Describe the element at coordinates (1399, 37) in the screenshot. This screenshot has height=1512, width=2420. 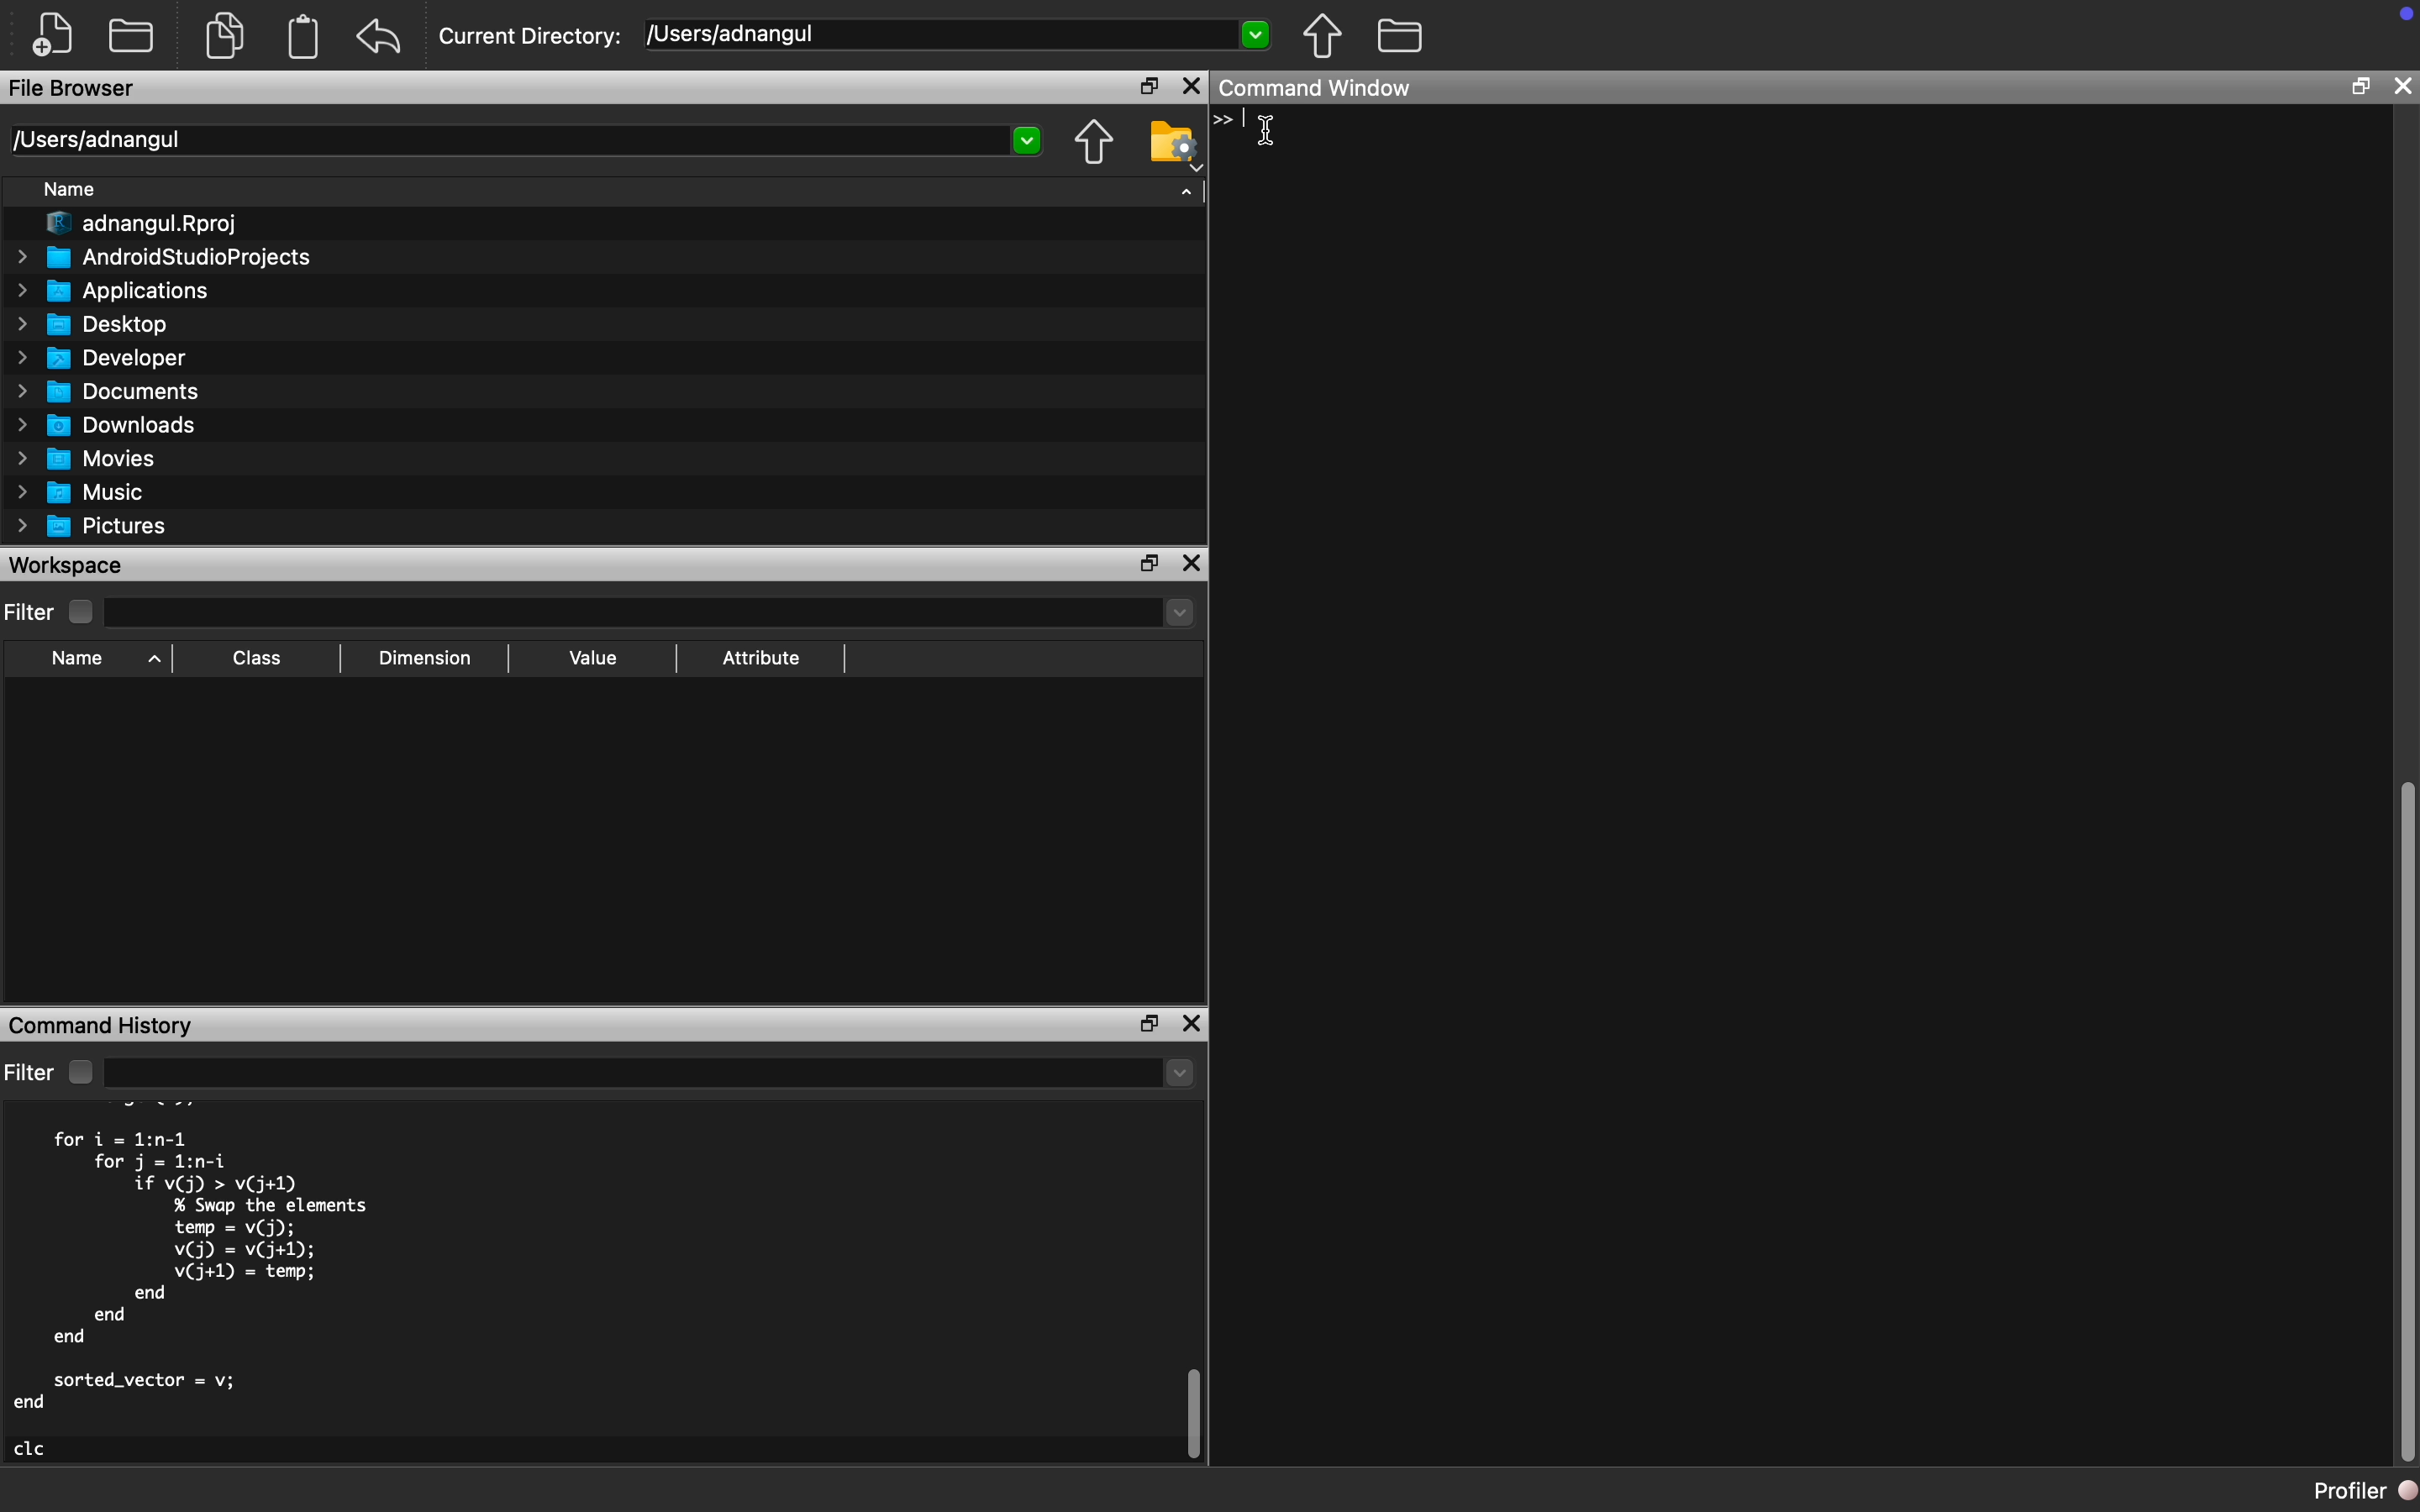
I see `Folder` at that location.